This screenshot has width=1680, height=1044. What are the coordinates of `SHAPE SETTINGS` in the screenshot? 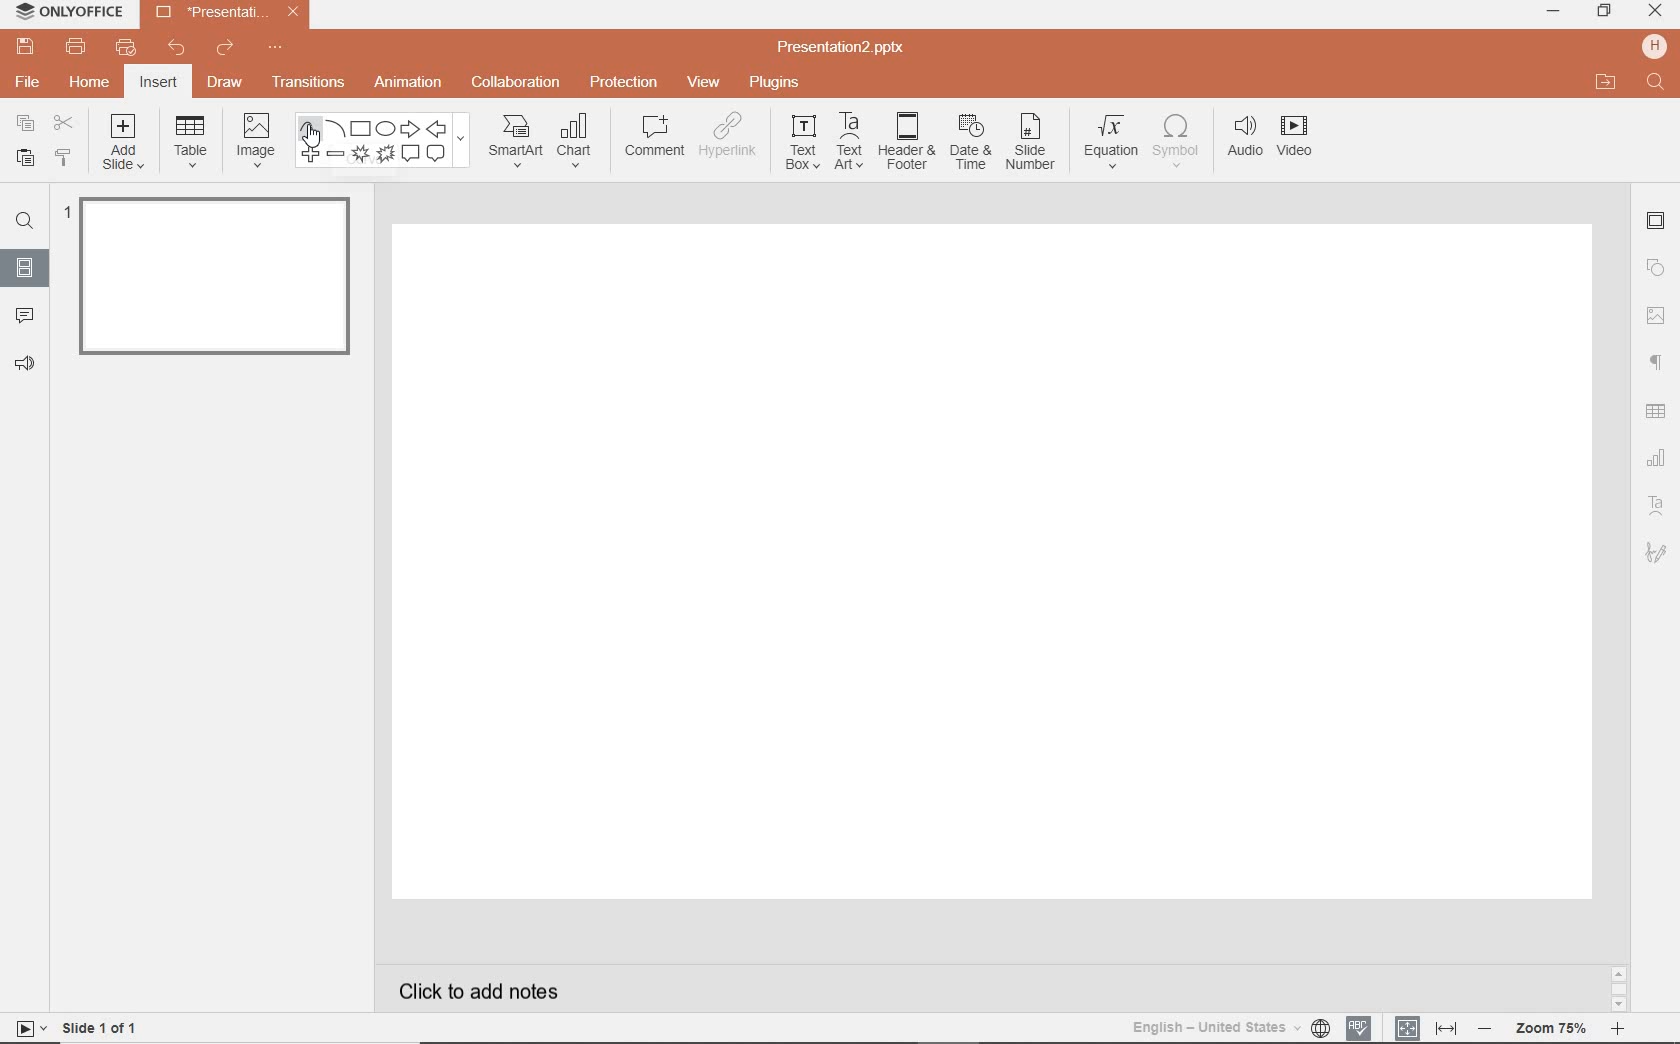 It's located at (1657, 266).